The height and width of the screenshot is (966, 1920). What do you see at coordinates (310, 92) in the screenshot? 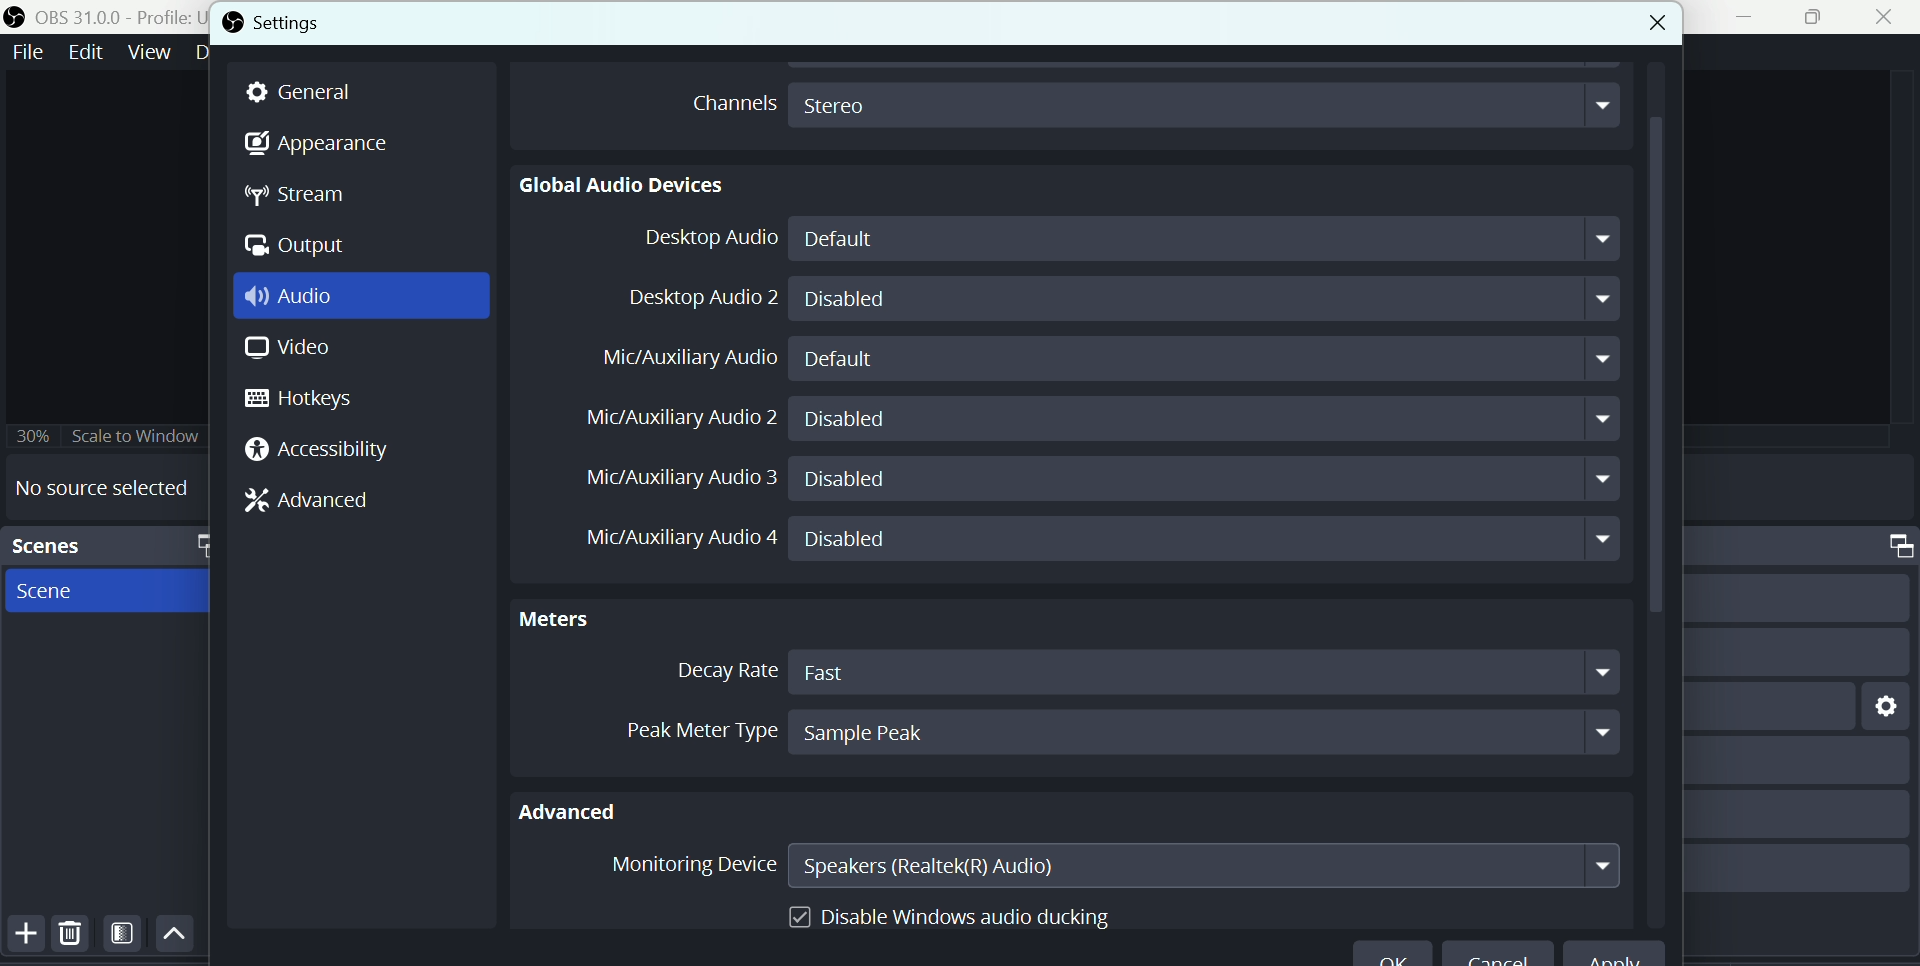
I see `general` at bounding box center [310, 92].